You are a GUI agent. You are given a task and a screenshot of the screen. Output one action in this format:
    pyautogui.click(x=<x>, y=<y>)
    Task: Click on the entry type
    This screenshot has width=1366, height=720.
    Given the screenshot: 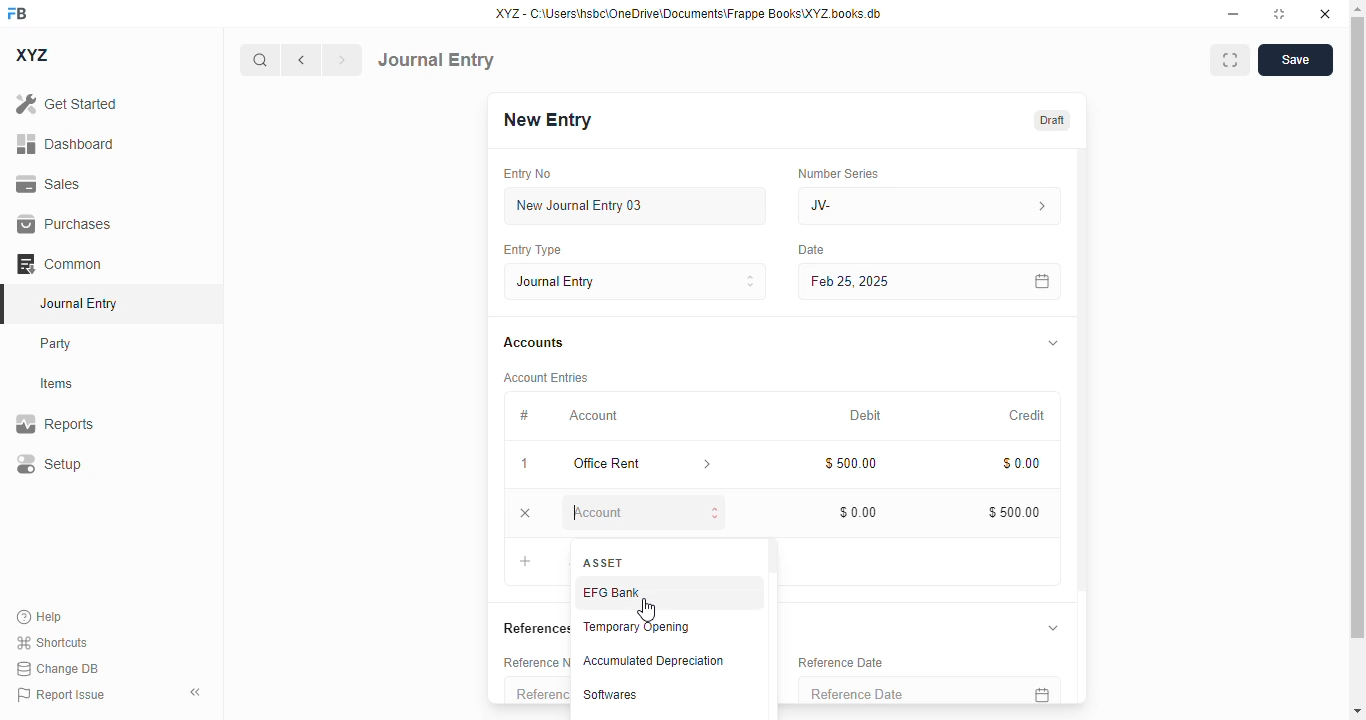 What is the action you would take?
    pyautogui.click(x=636, y=281)
    